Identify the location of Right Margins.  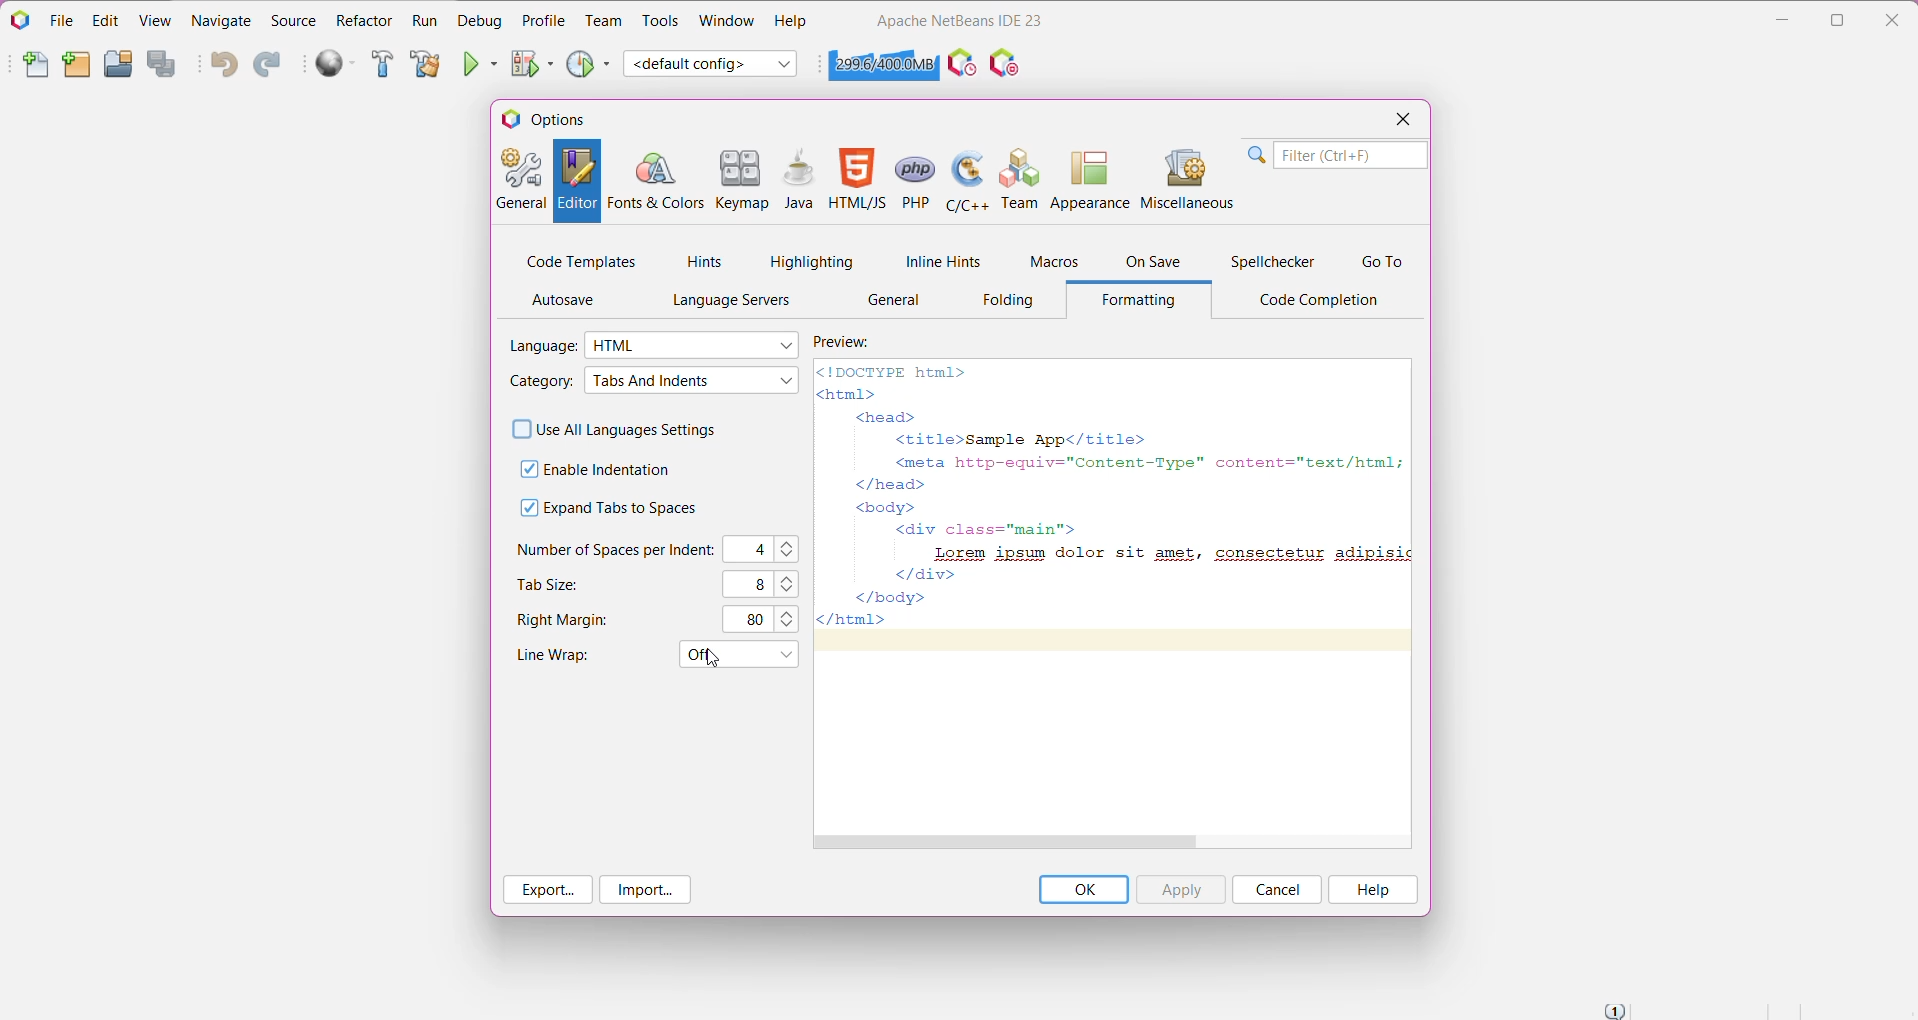
(569, 621).